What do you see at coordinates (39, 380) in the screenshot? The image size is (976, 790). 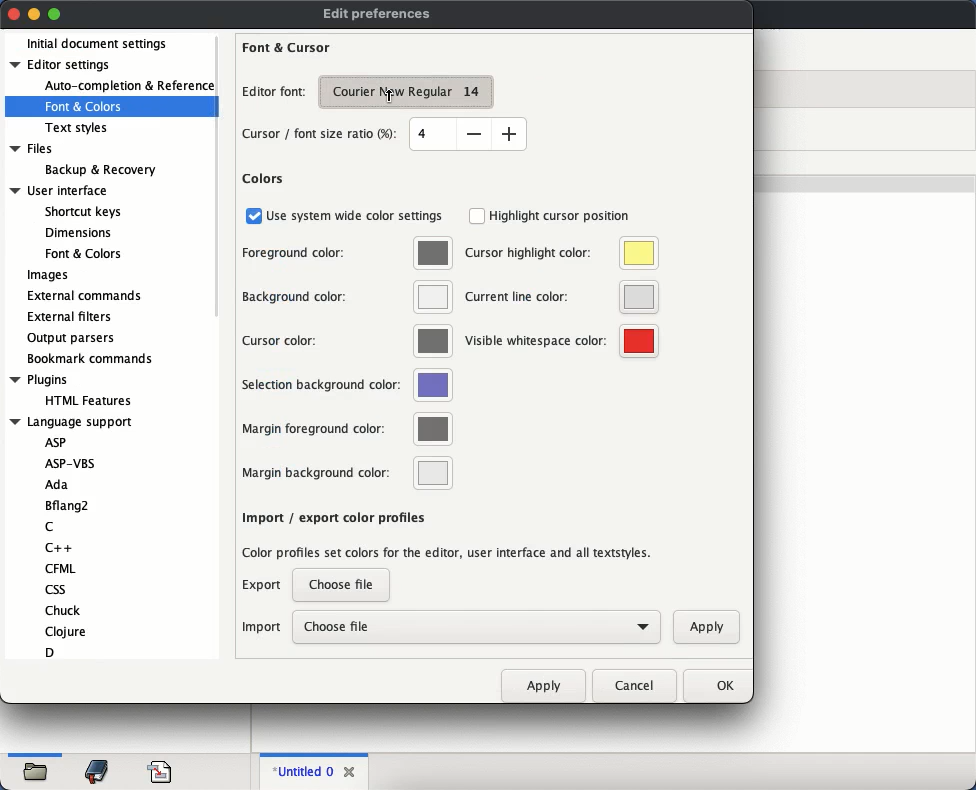 I see `plugins` at bounding box center [39, 380].